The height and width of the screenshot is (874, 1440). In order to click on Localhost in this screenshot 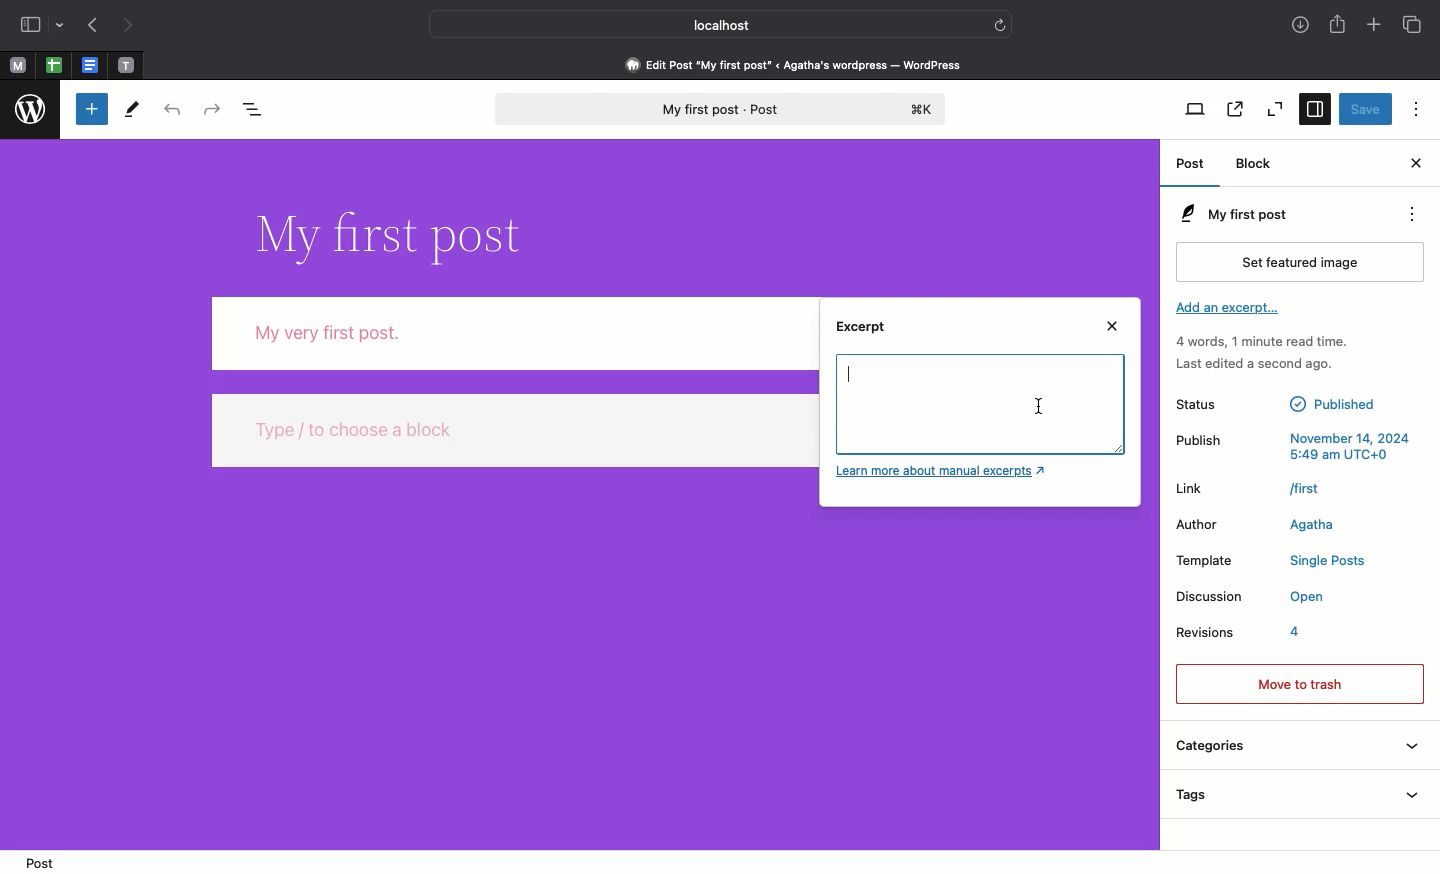, I will do `click(707, 25)`.